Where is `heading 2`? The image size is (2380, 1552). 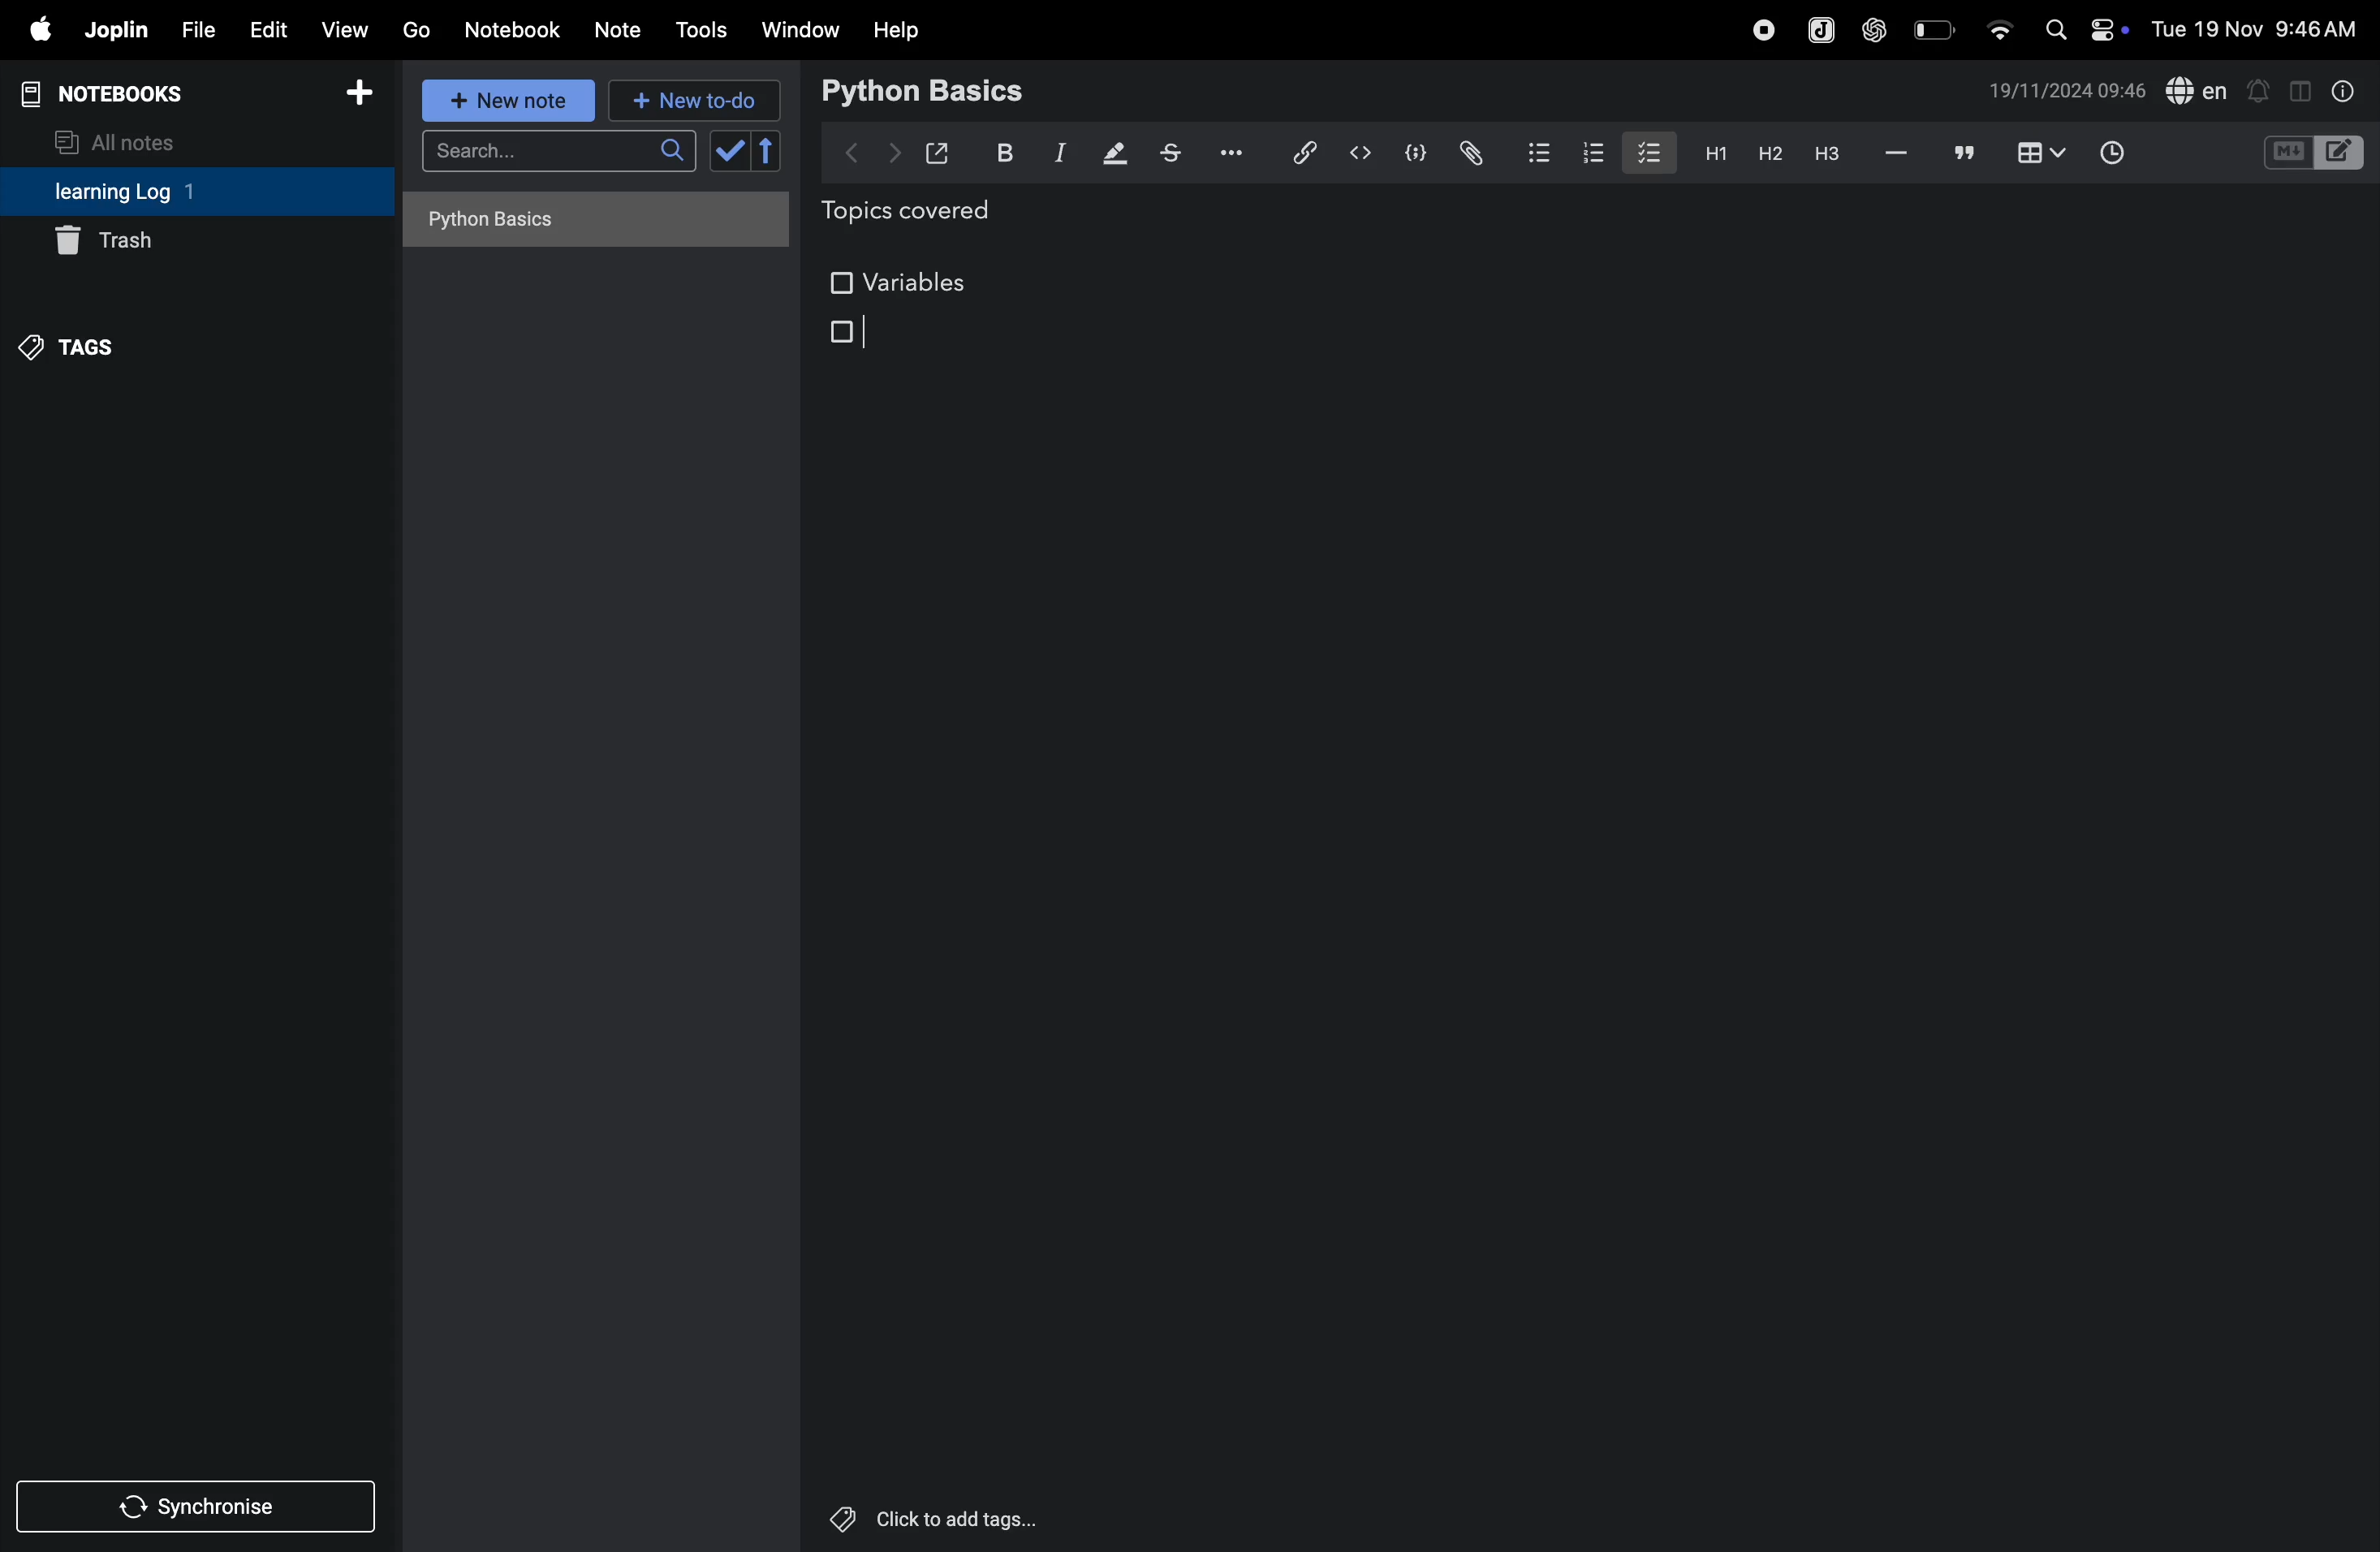 heading 2 is located at coordinates (1769, 153).